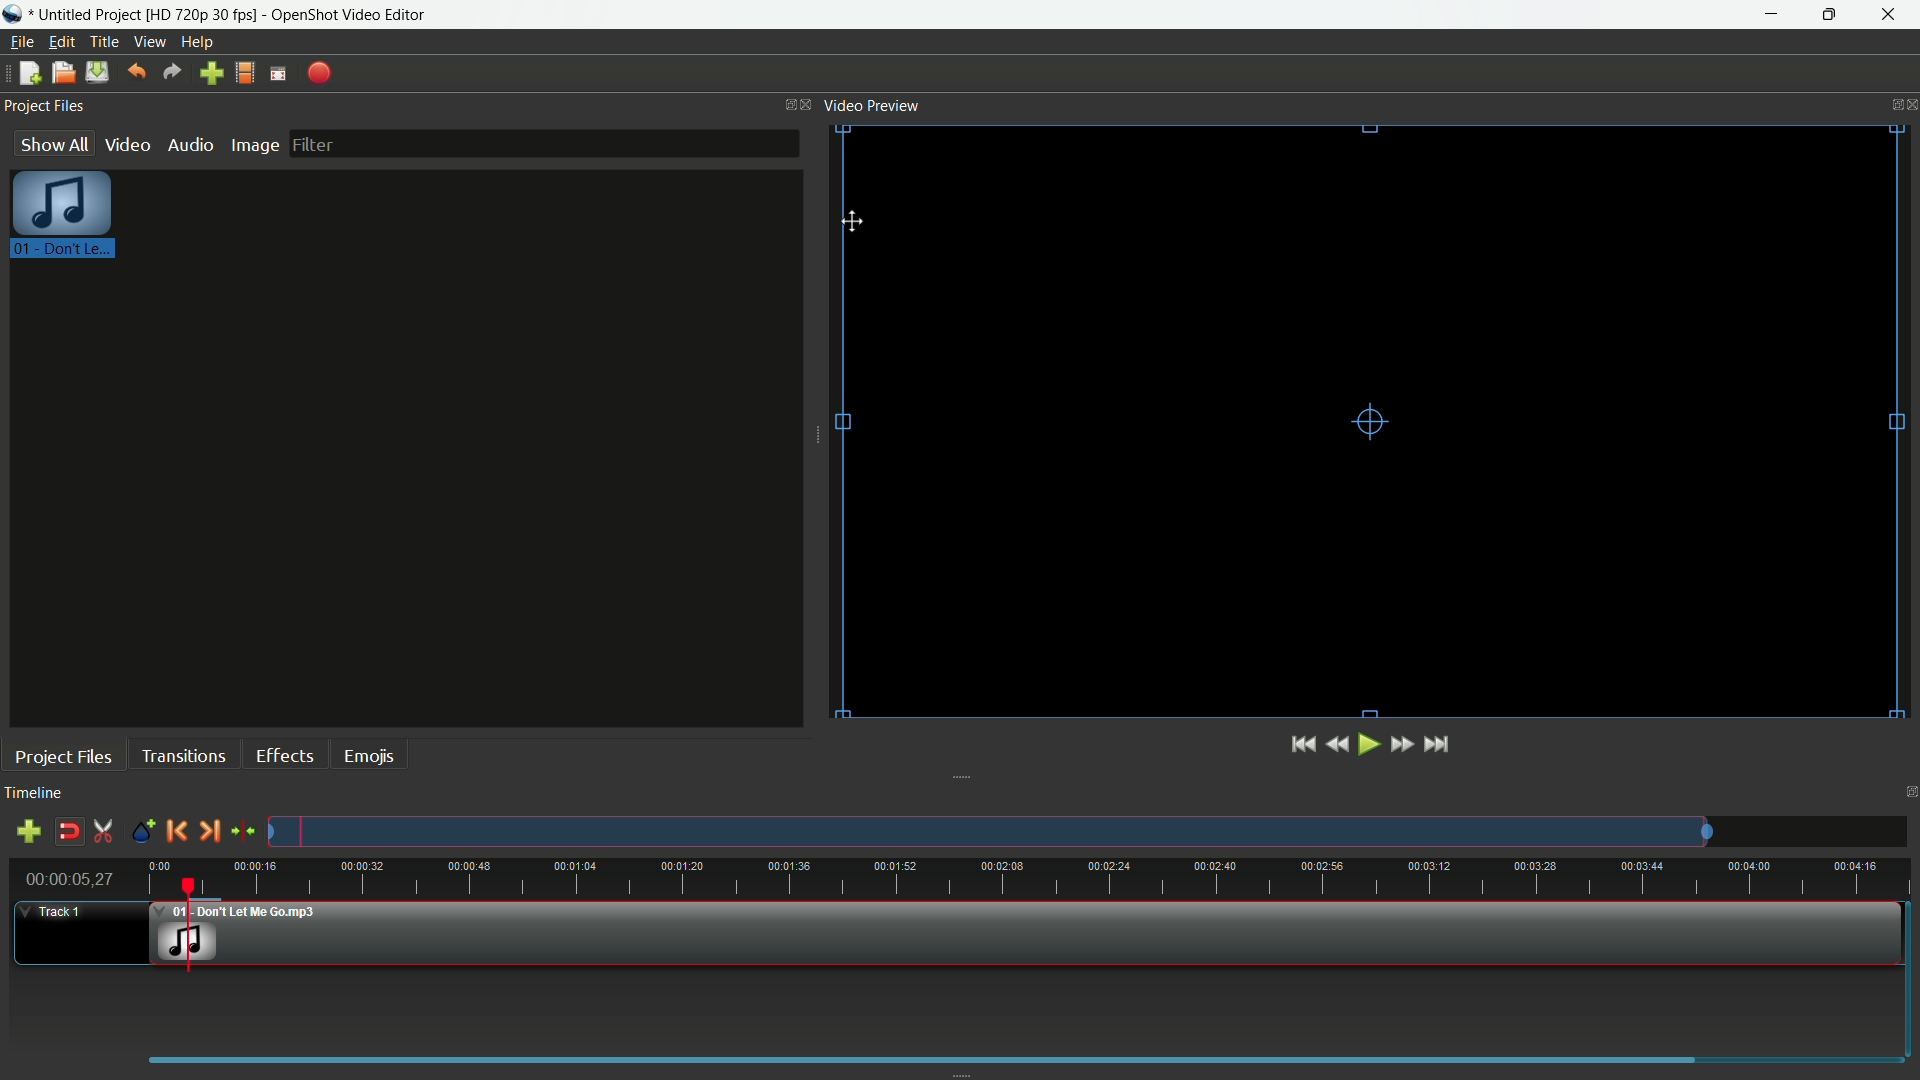 Image resolution: width=1920 pixels, height=1080 pixels. Describe the element at coordinates (856, 221) in the screenshot. I see `cursor` at that location.